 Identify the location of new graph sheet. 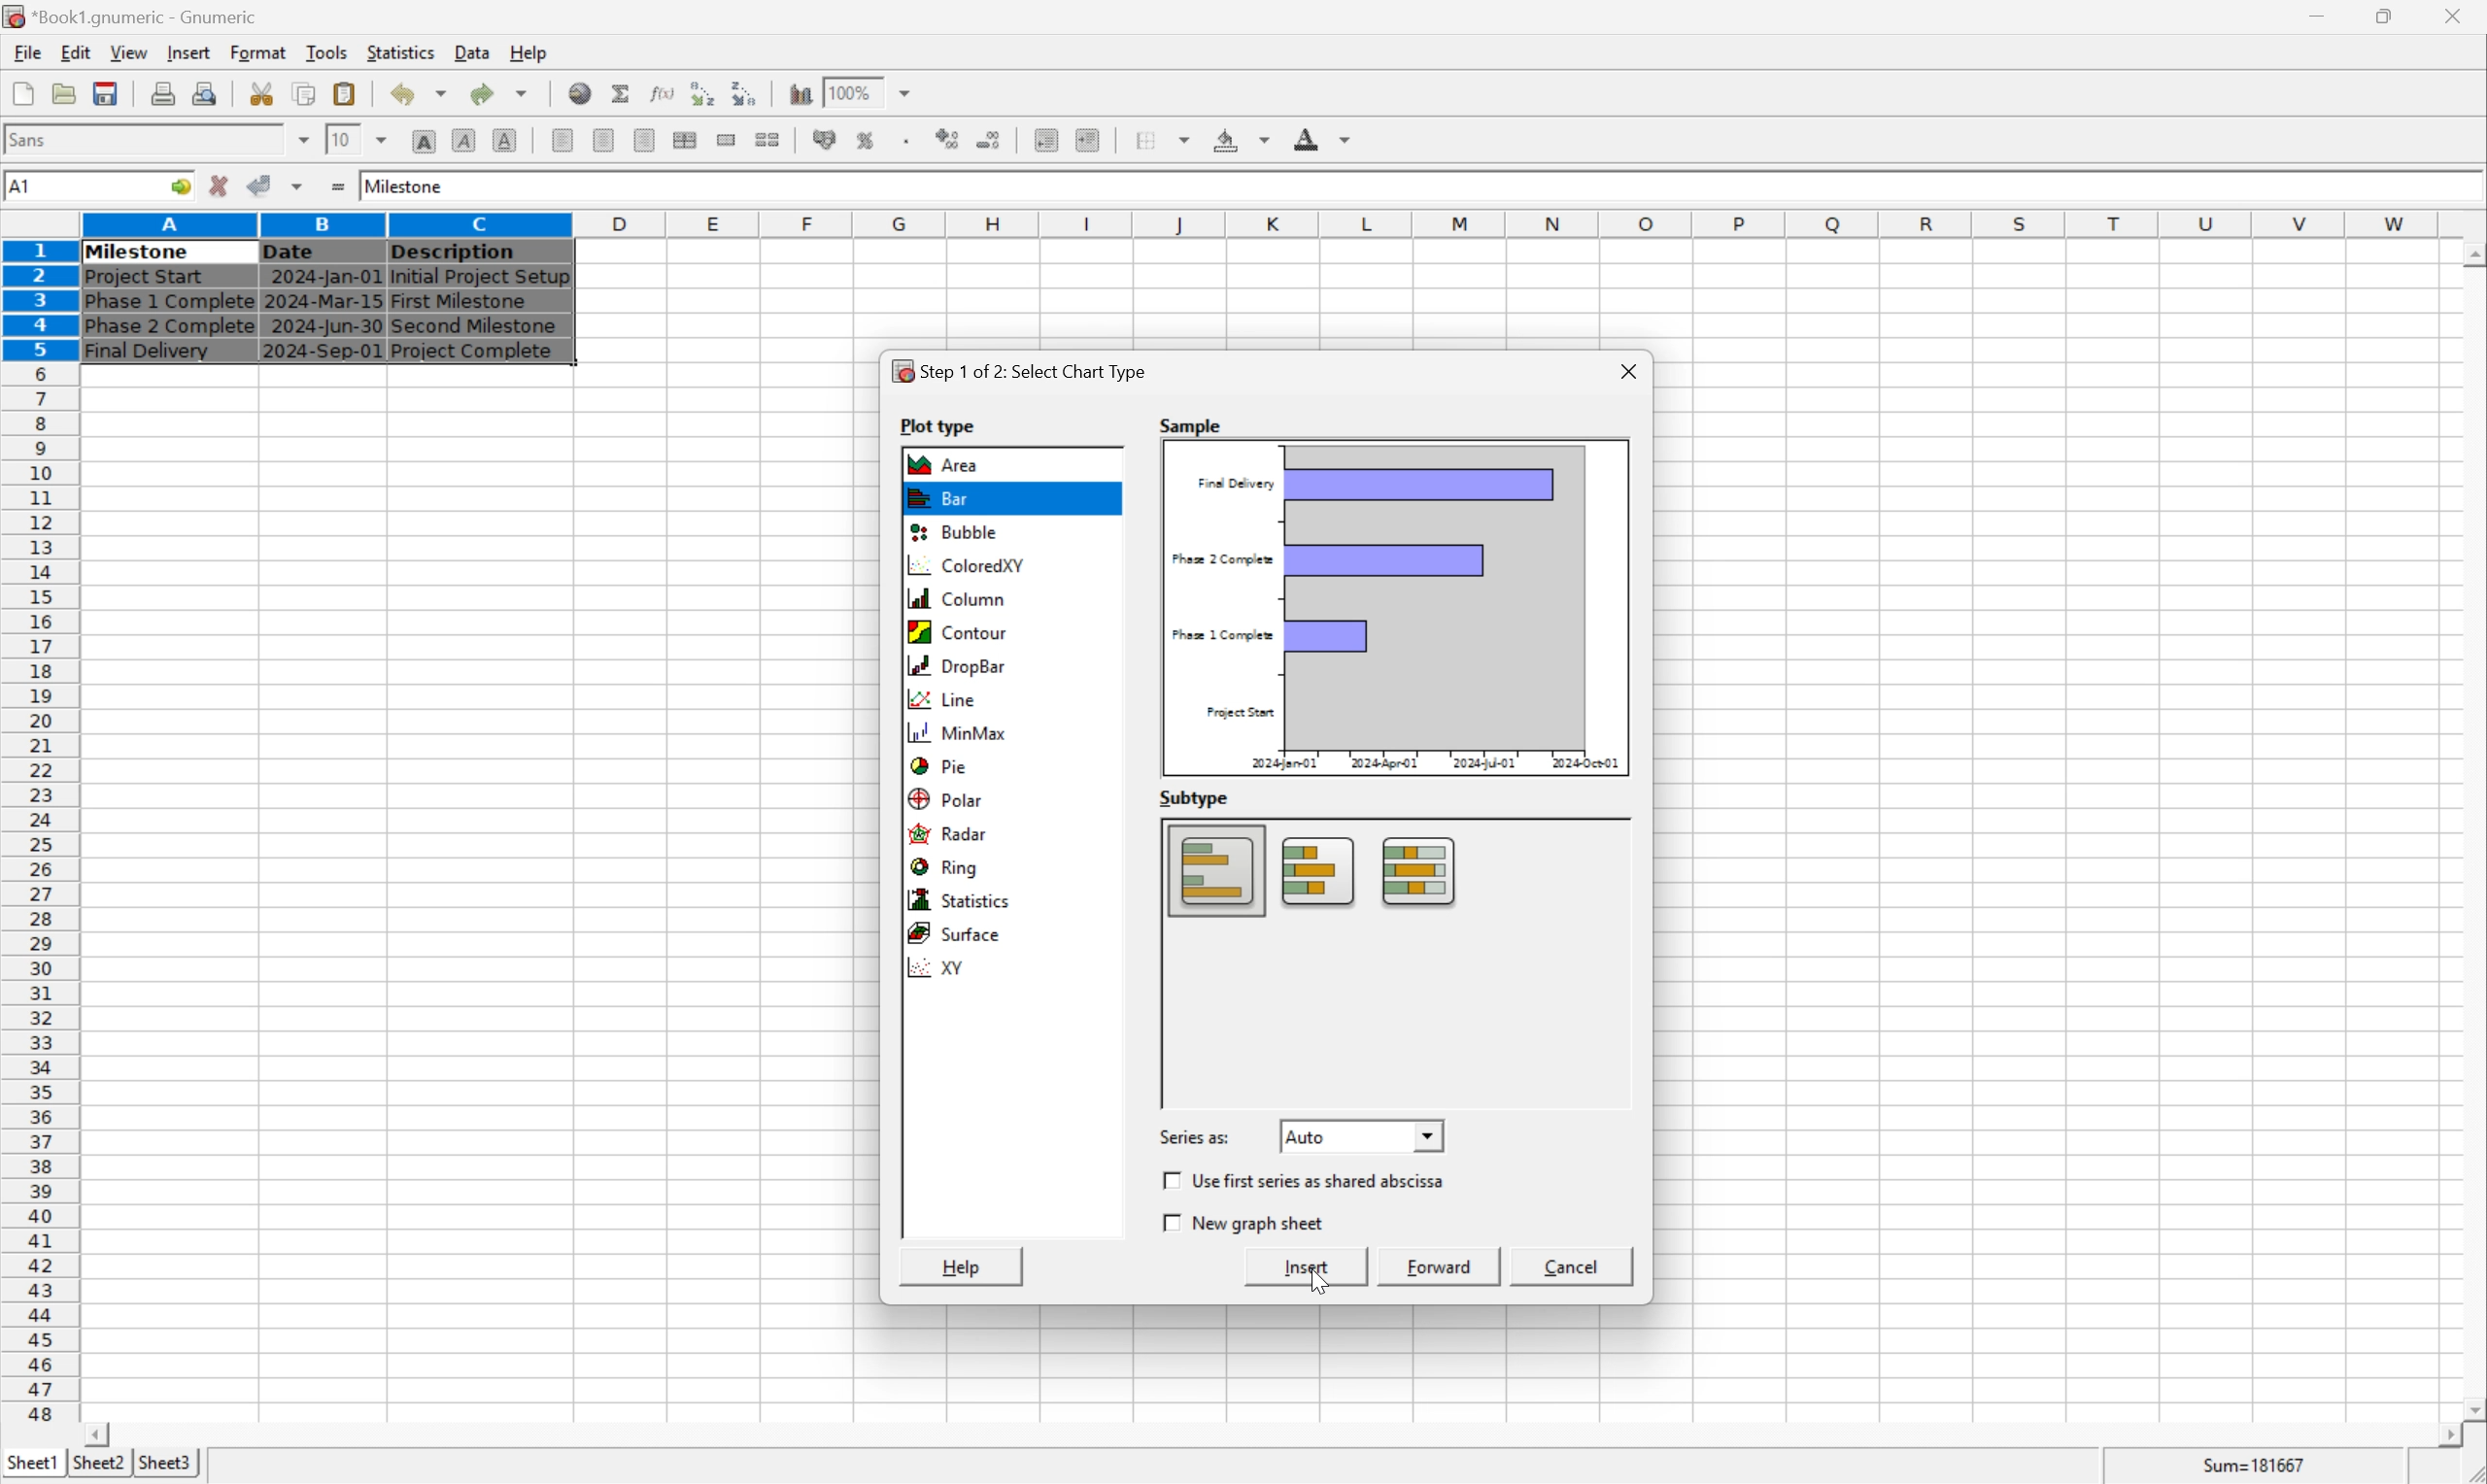
(1247, 1223).